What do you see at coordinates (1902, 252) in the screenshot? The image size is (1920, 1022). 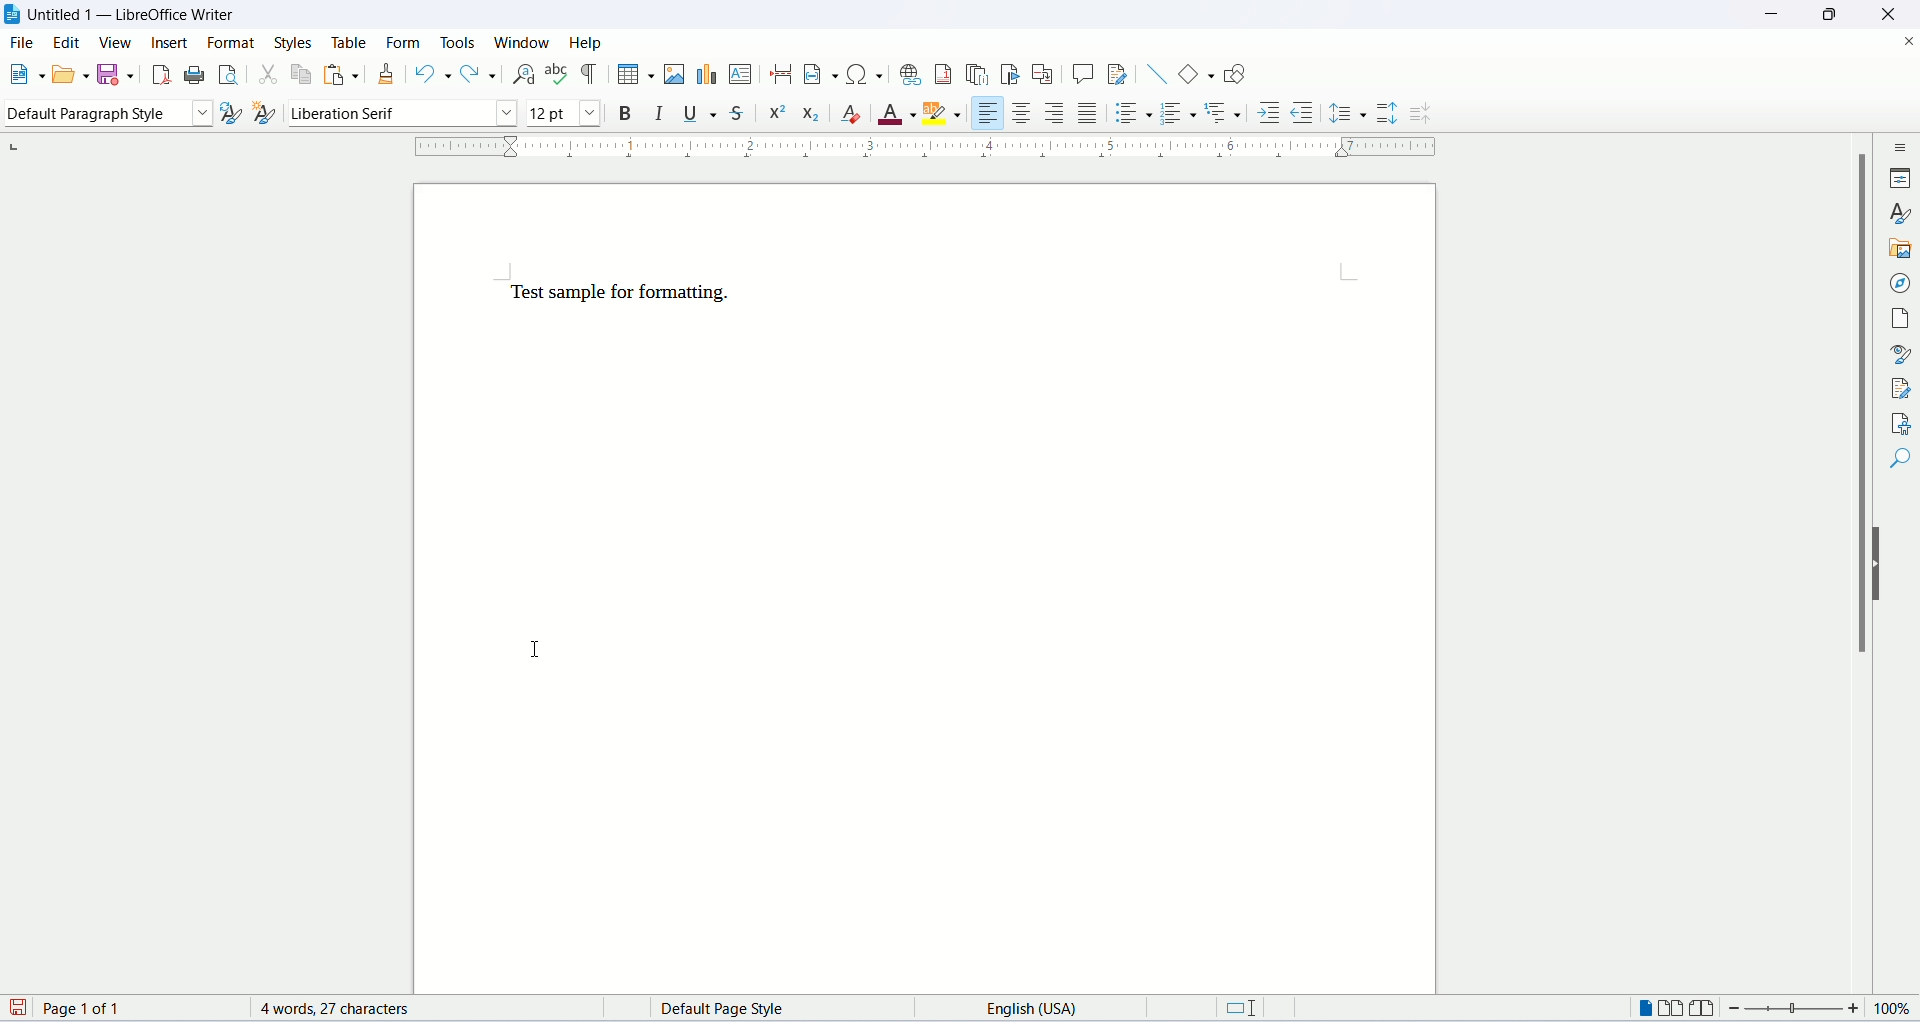 I see `gallery` at bounding box center [1902, 252].